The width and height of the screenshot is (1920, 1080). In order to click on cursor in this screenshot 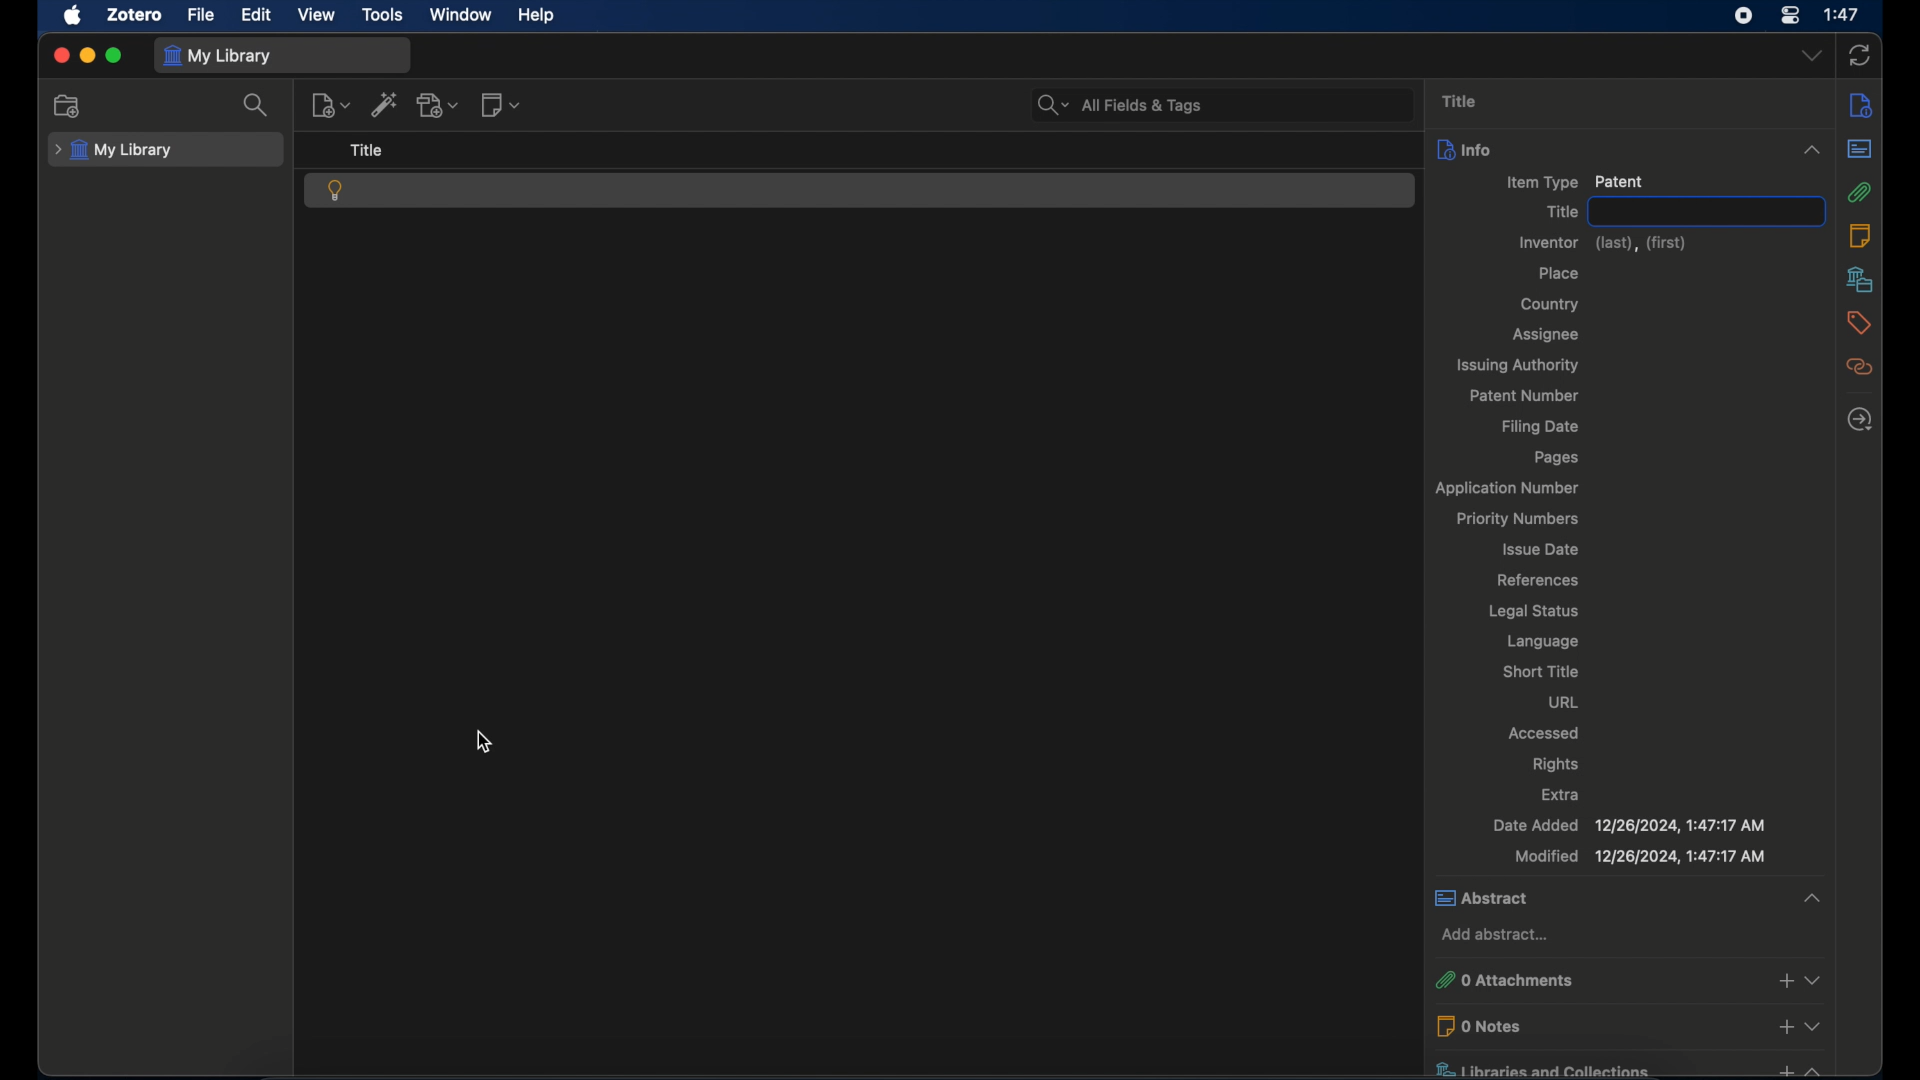, I will do `click(484, 742)`.